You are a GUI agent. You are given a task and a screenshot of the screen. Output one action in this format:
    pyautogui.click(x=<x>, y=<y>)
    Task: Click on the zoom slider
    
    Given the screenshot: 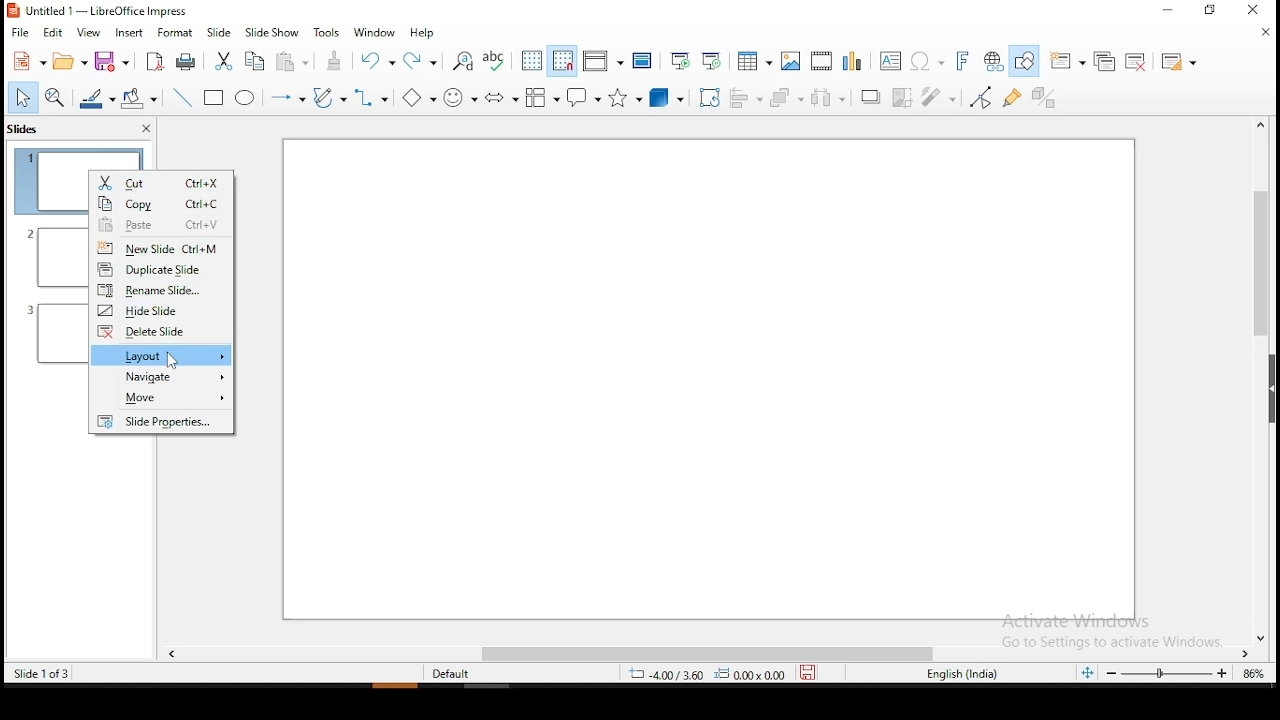 What is the action you would take?
    pyautogui.click(x=1169, y=676)
    